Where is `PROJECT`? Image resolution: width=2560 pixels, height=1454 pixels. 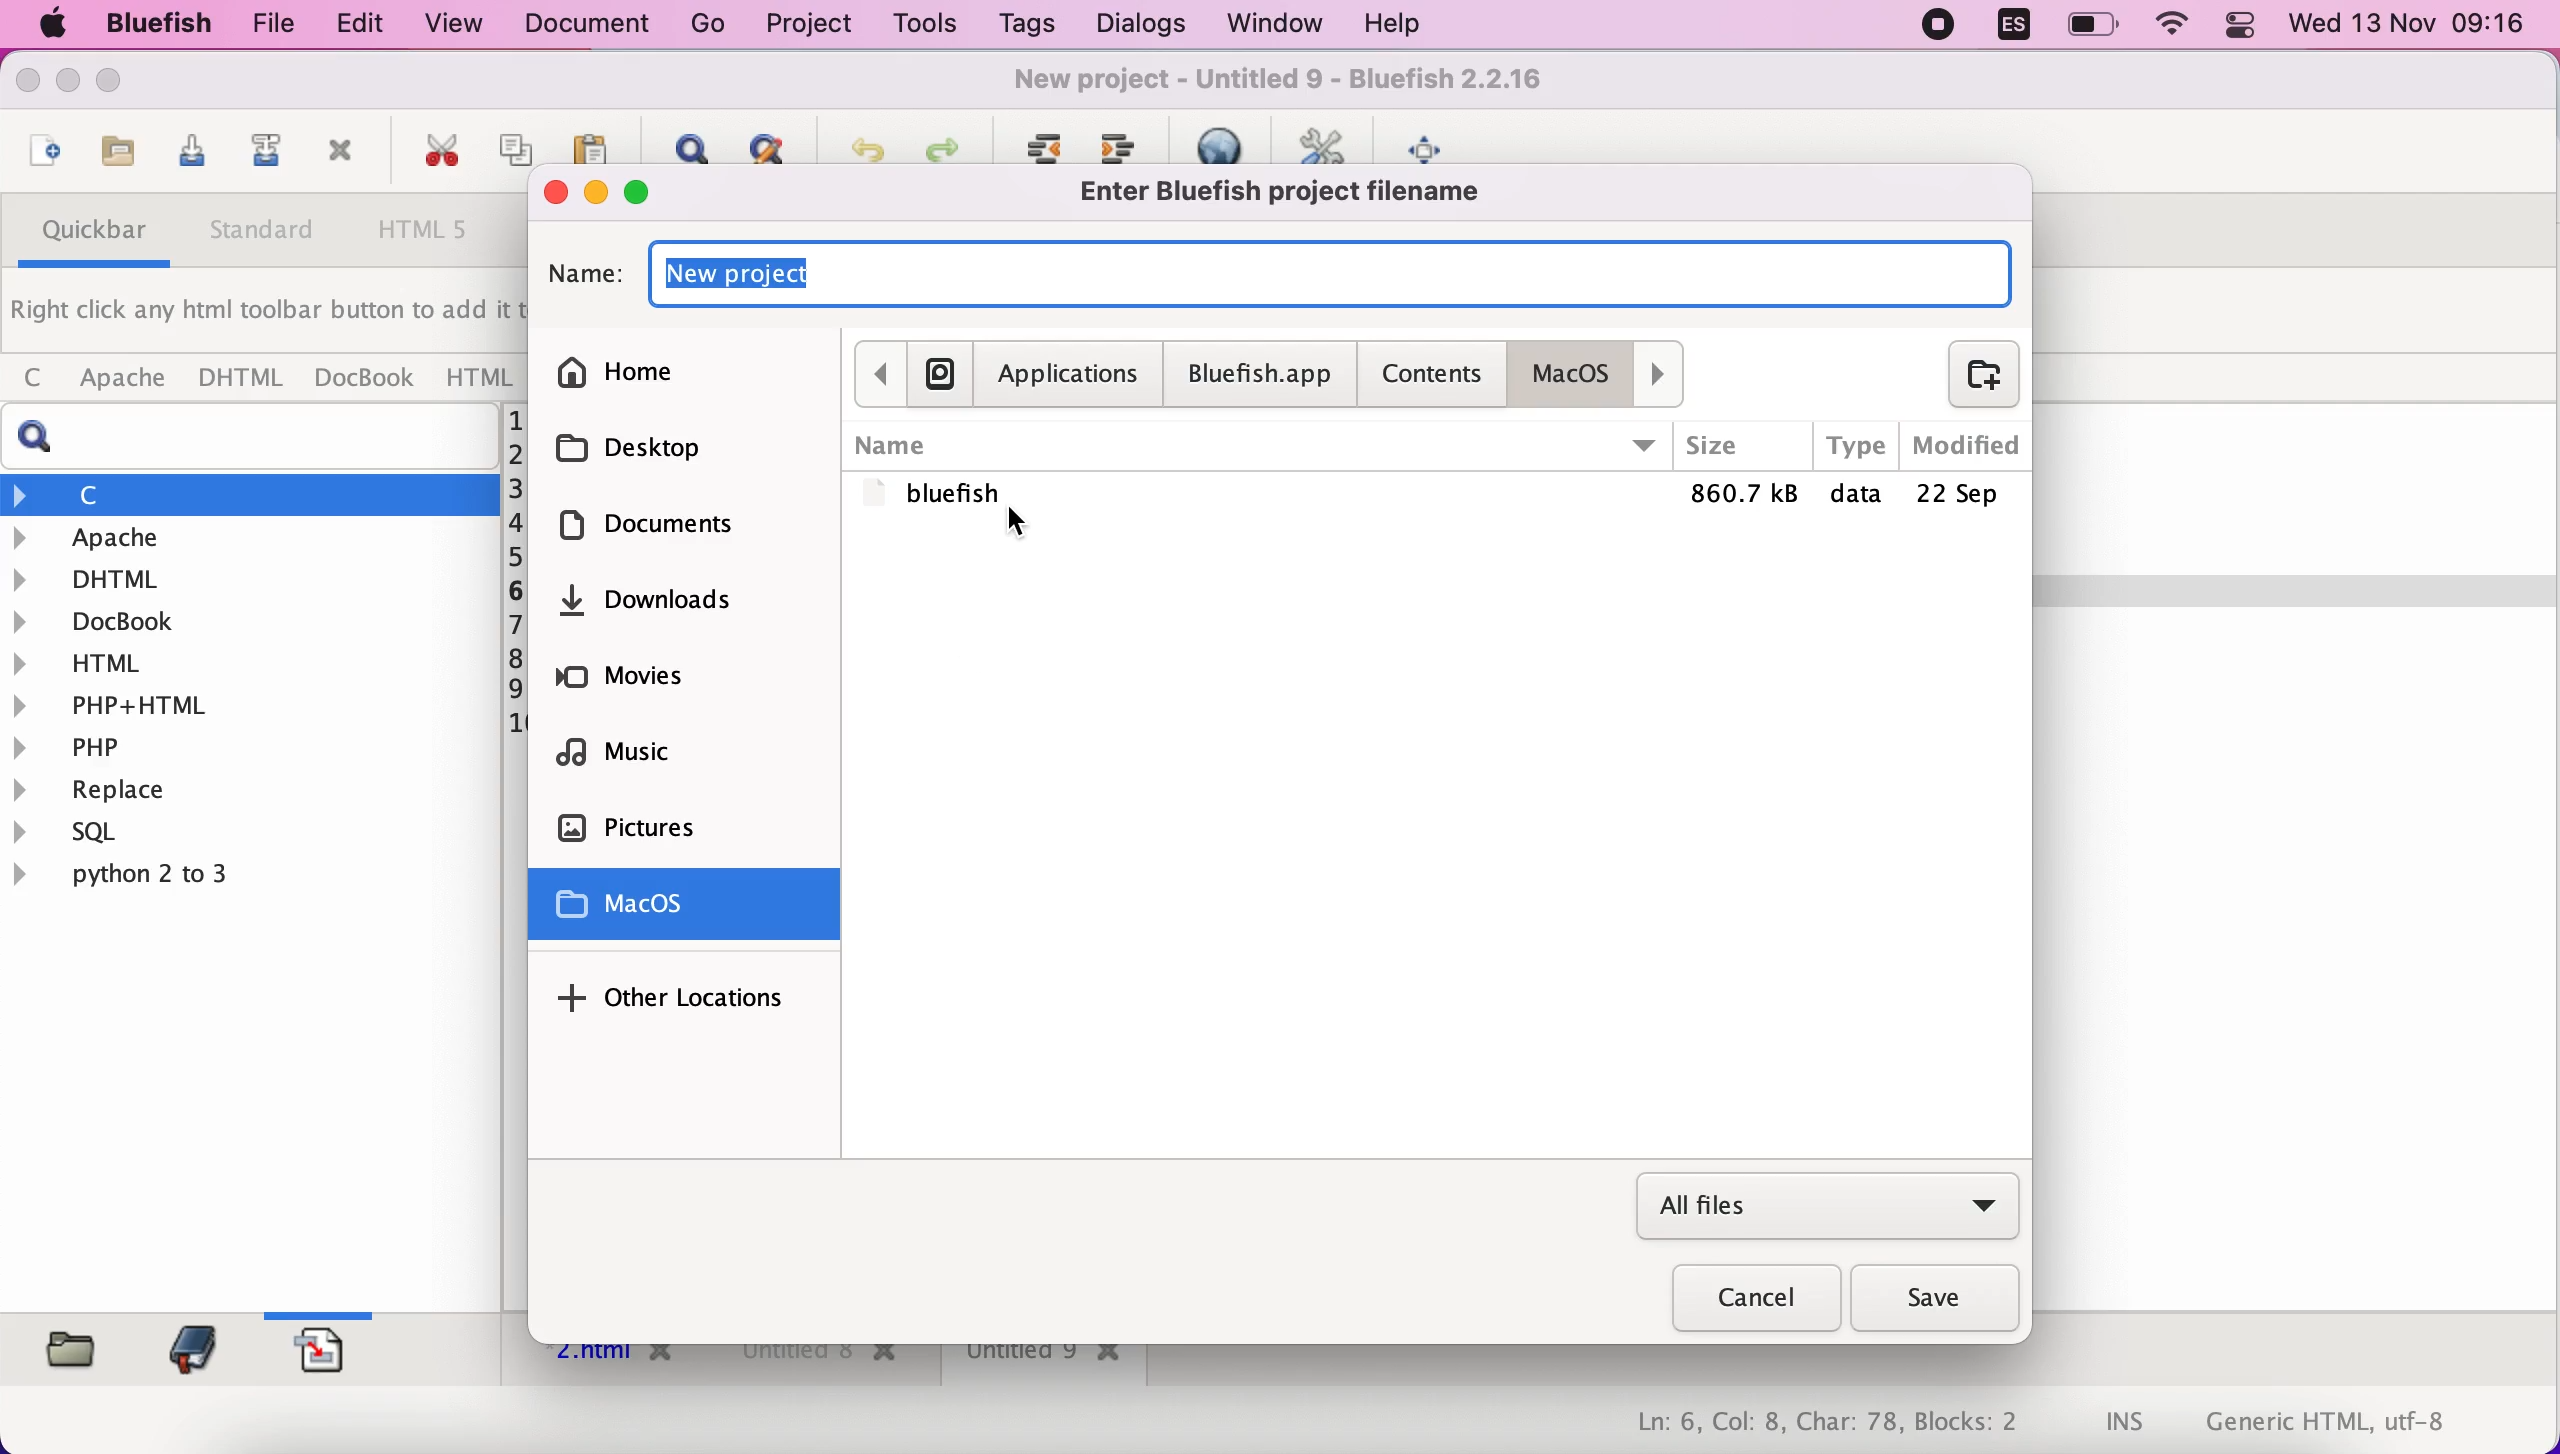 PROJECT is located at coordinates (807, 25).